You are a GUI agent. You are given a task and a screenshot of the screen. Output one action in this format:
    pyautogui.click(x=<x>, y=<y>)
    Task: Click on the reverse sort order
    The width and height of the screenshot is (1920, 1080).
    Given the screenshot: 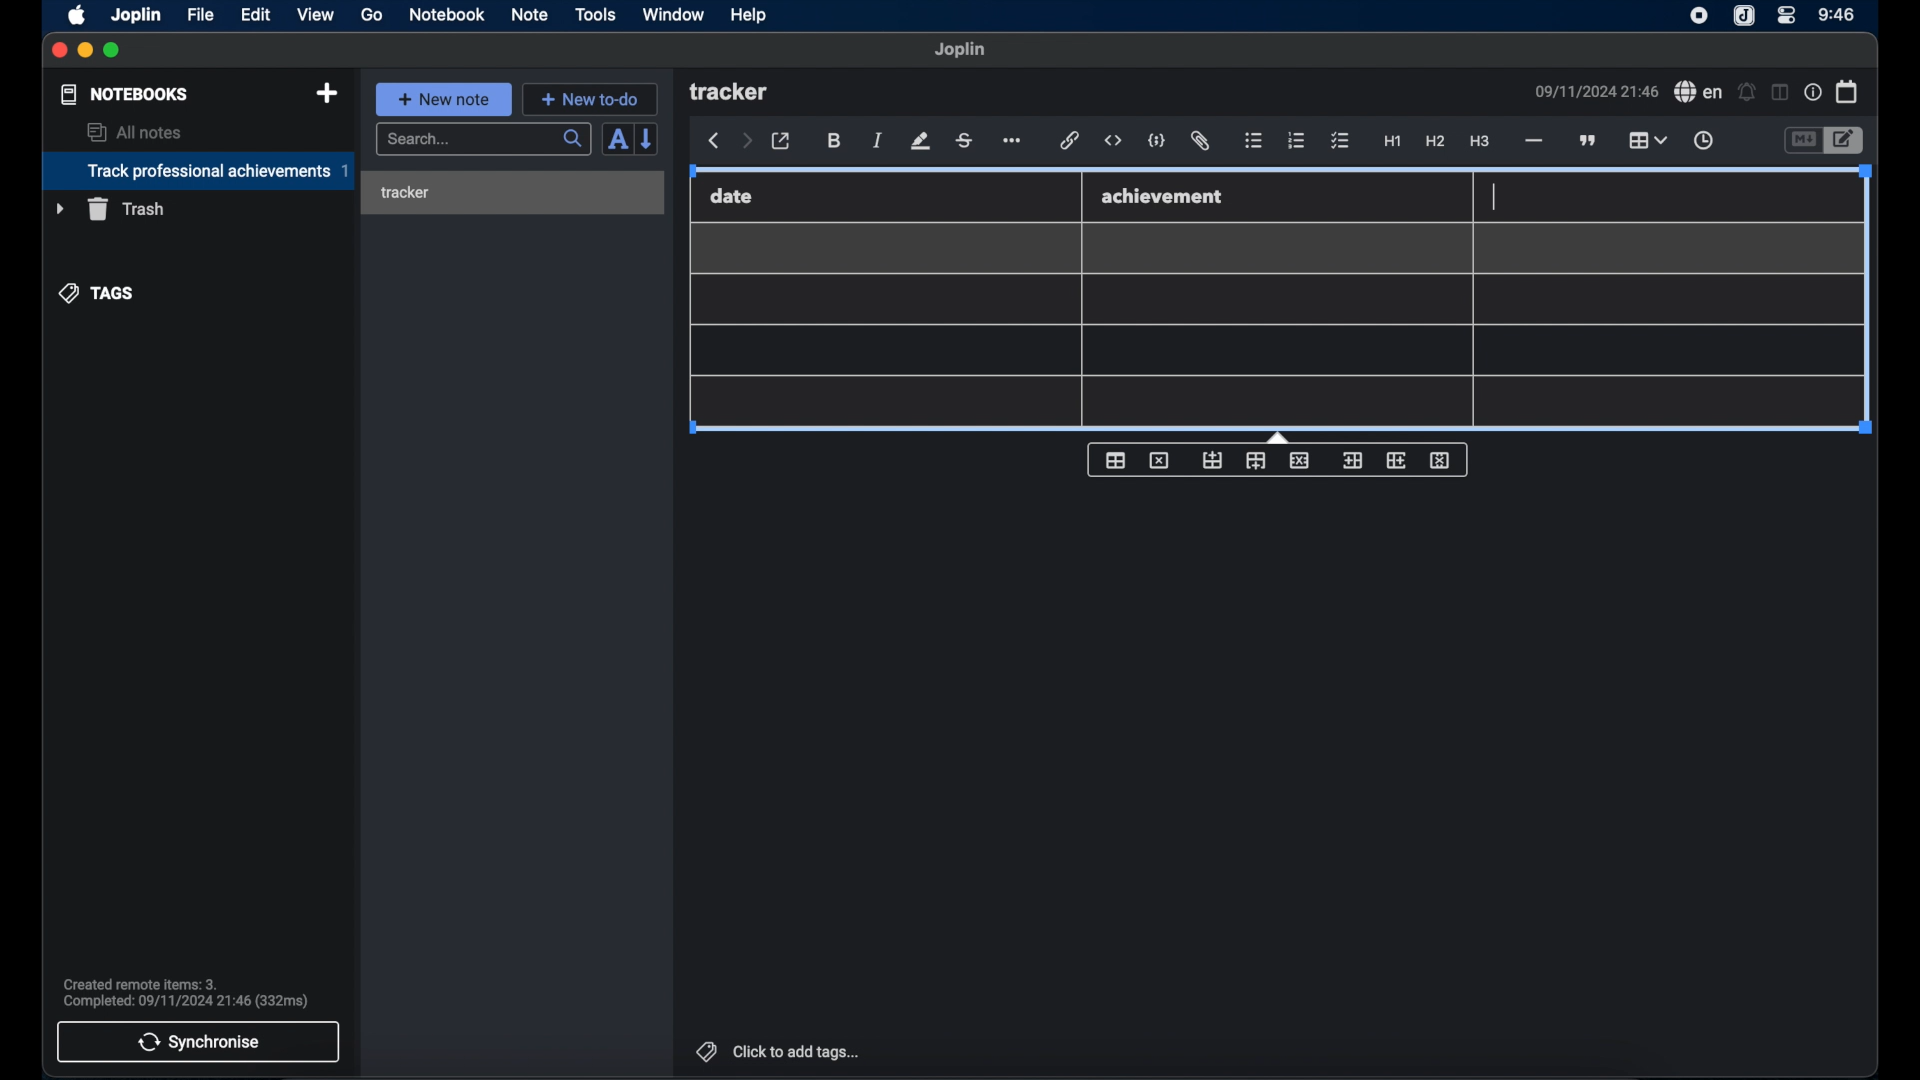 What is the action you would take?
    pyautogui.click(x=649, y=139)
    